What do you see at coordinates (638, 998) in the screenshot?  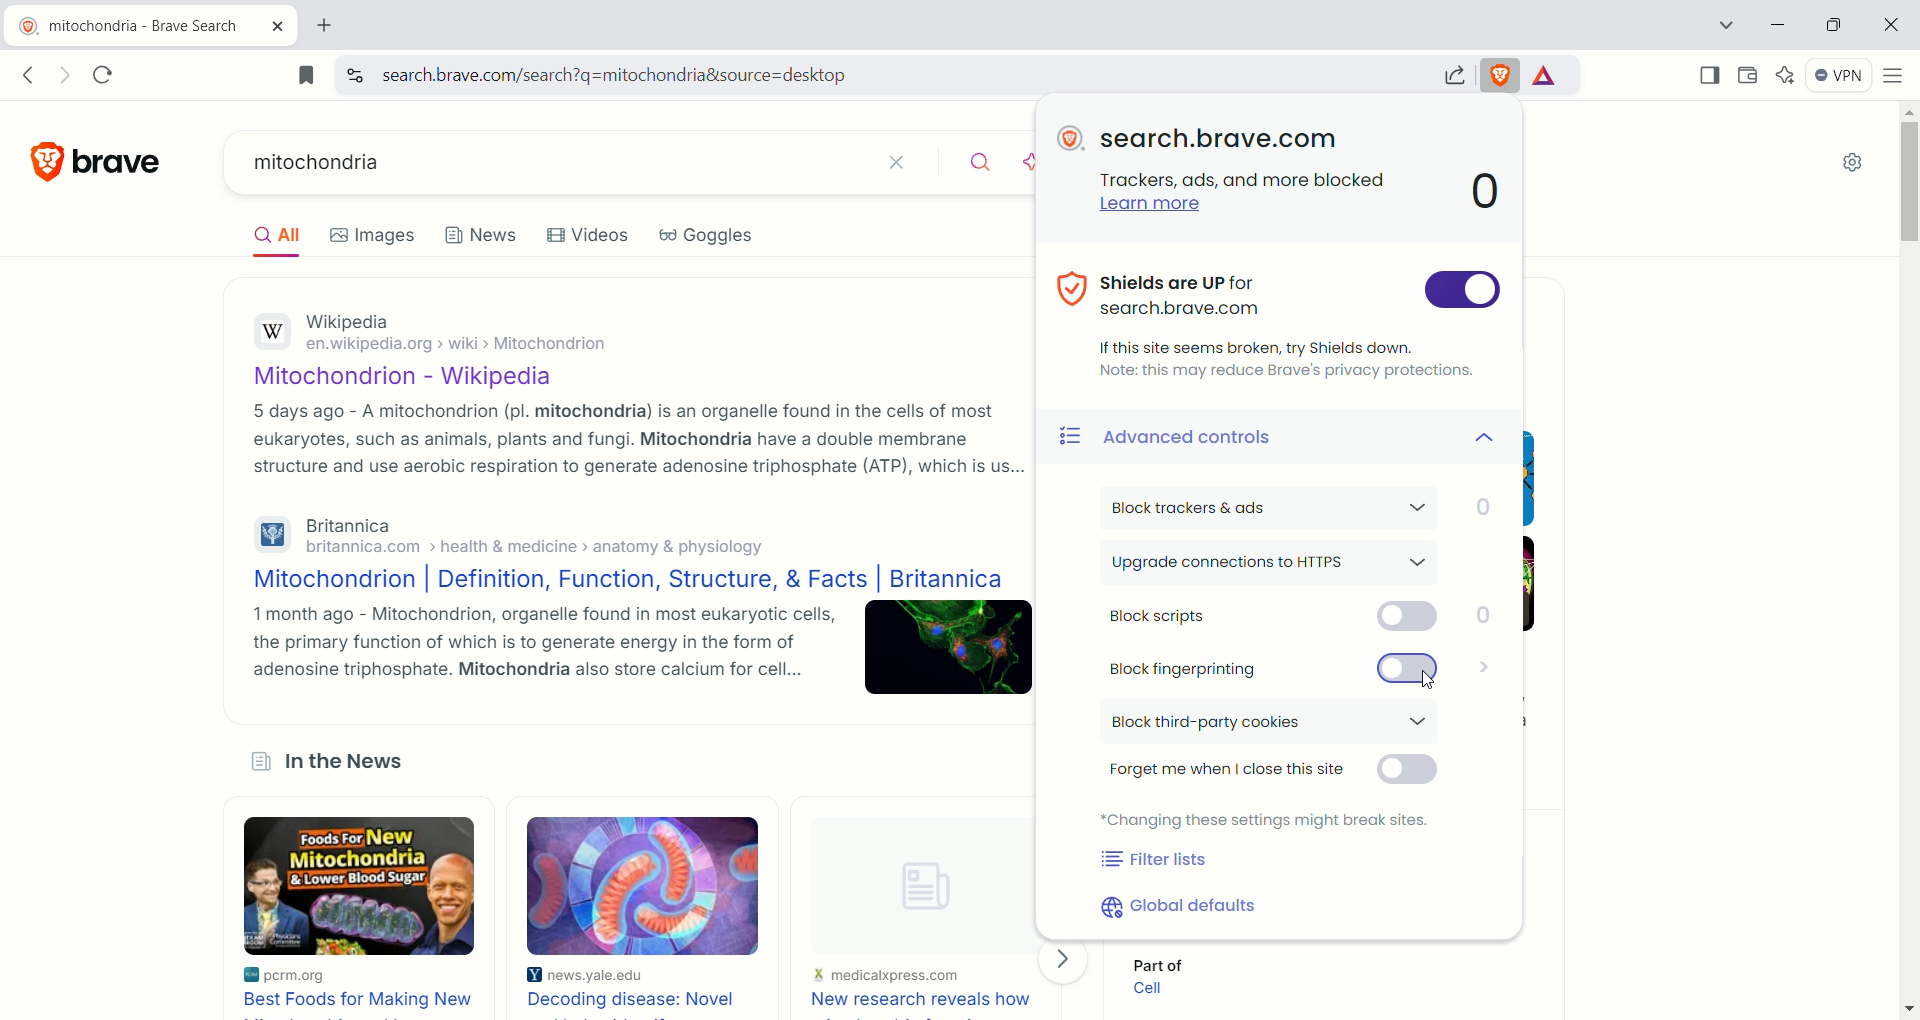 I see `Decoding disease:Novel` at bounding box center [638, 998].